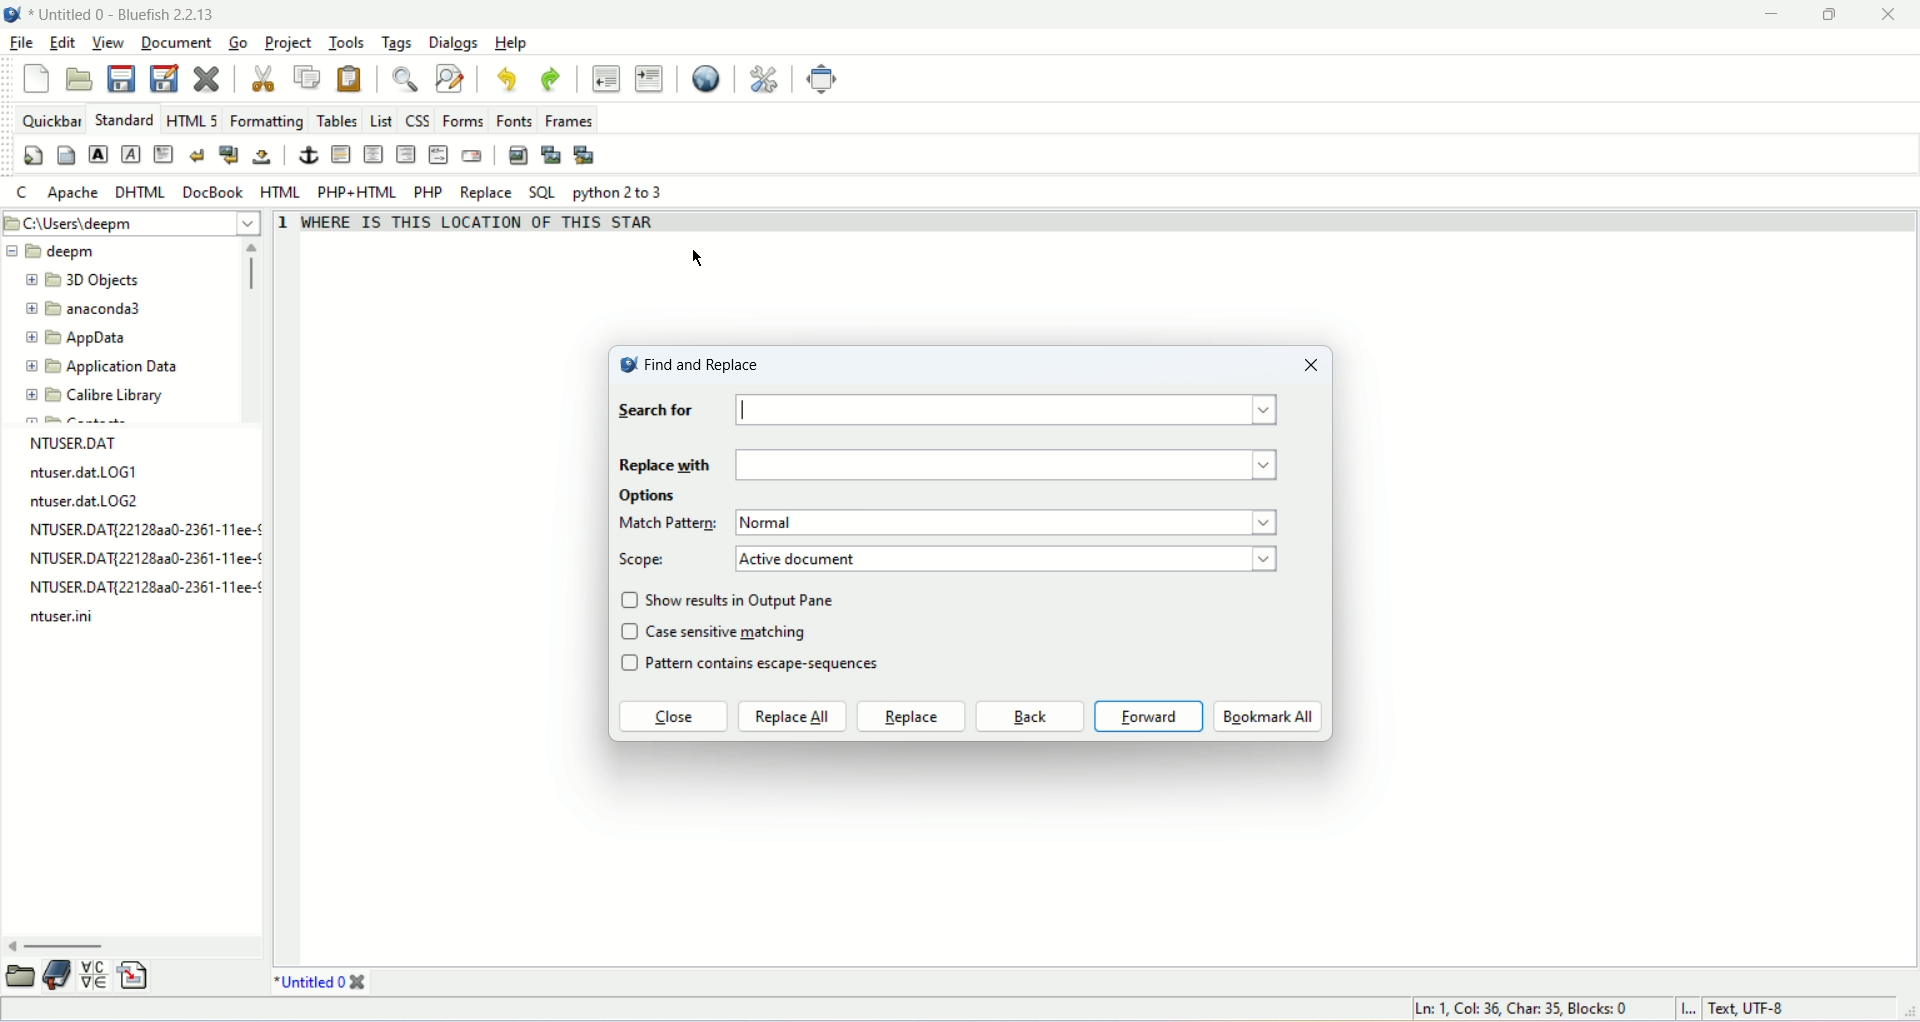 This screenshot has height=1022, width=1920. I want to click on project, so click(288, 43).